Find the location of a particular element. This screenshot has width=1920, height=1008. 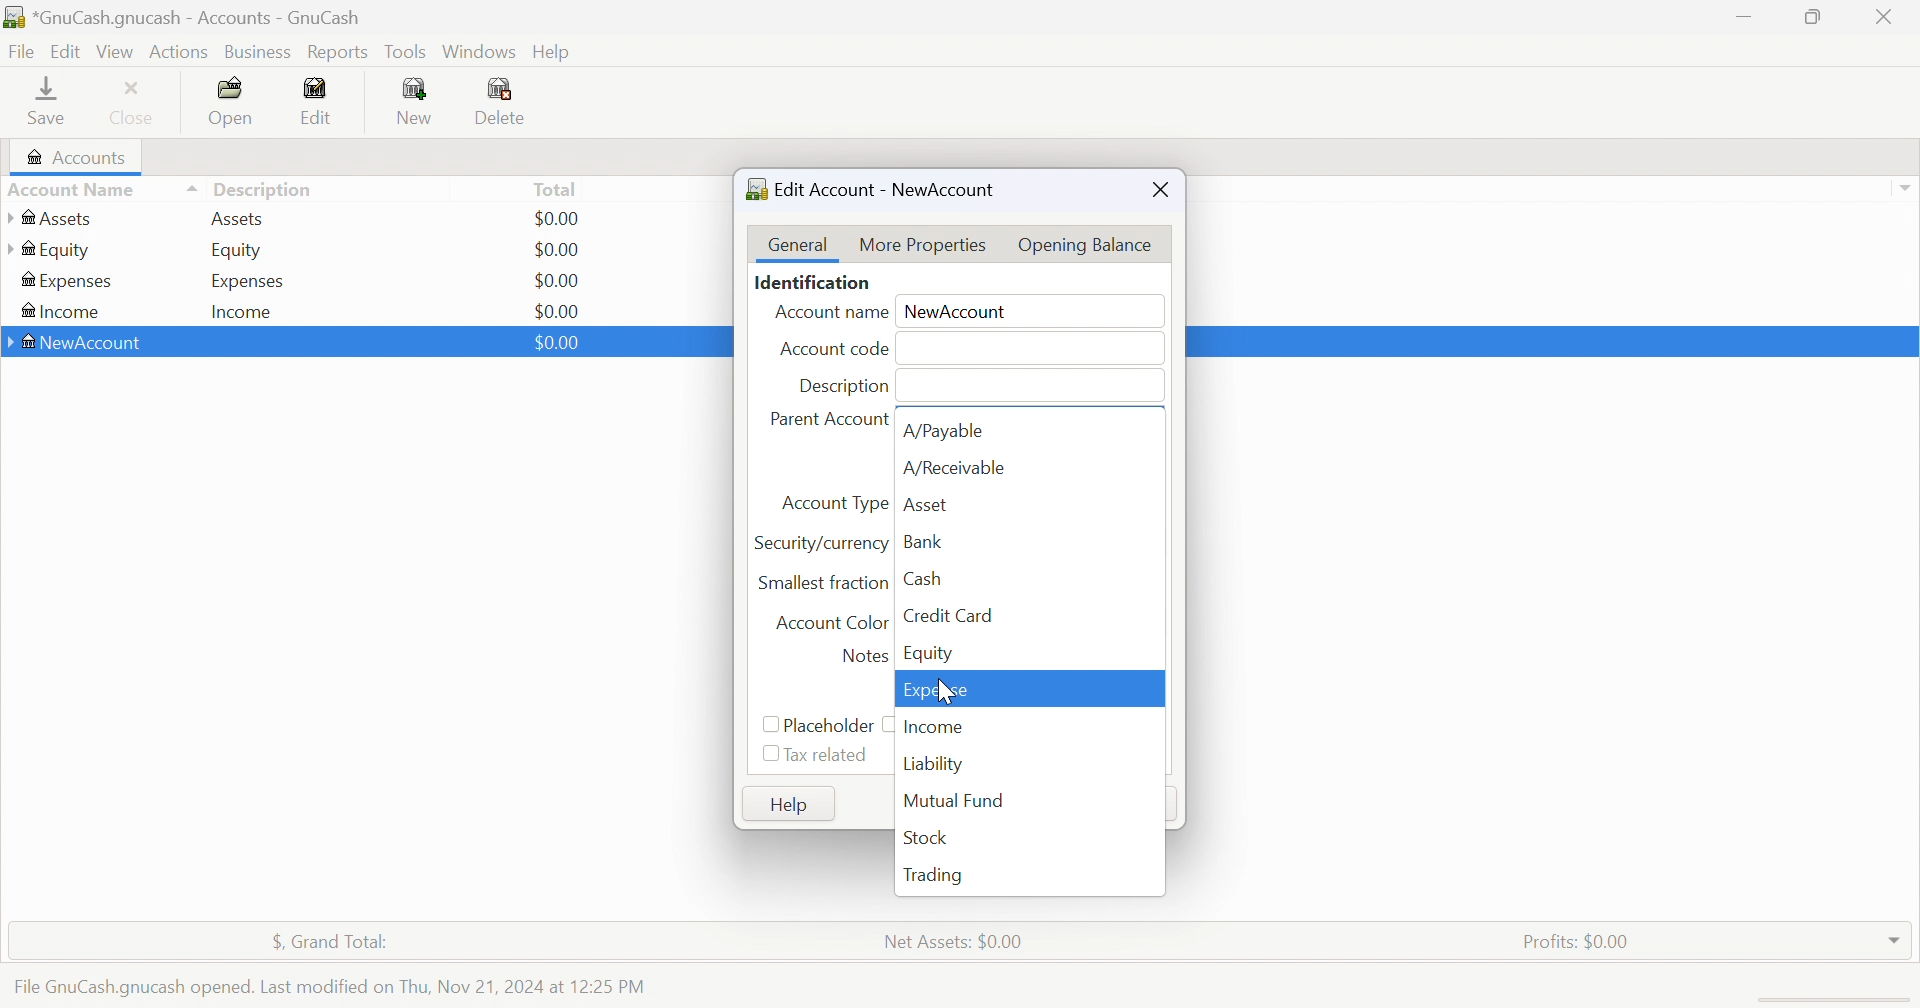

Account Name is located at coordinates (101, 191).